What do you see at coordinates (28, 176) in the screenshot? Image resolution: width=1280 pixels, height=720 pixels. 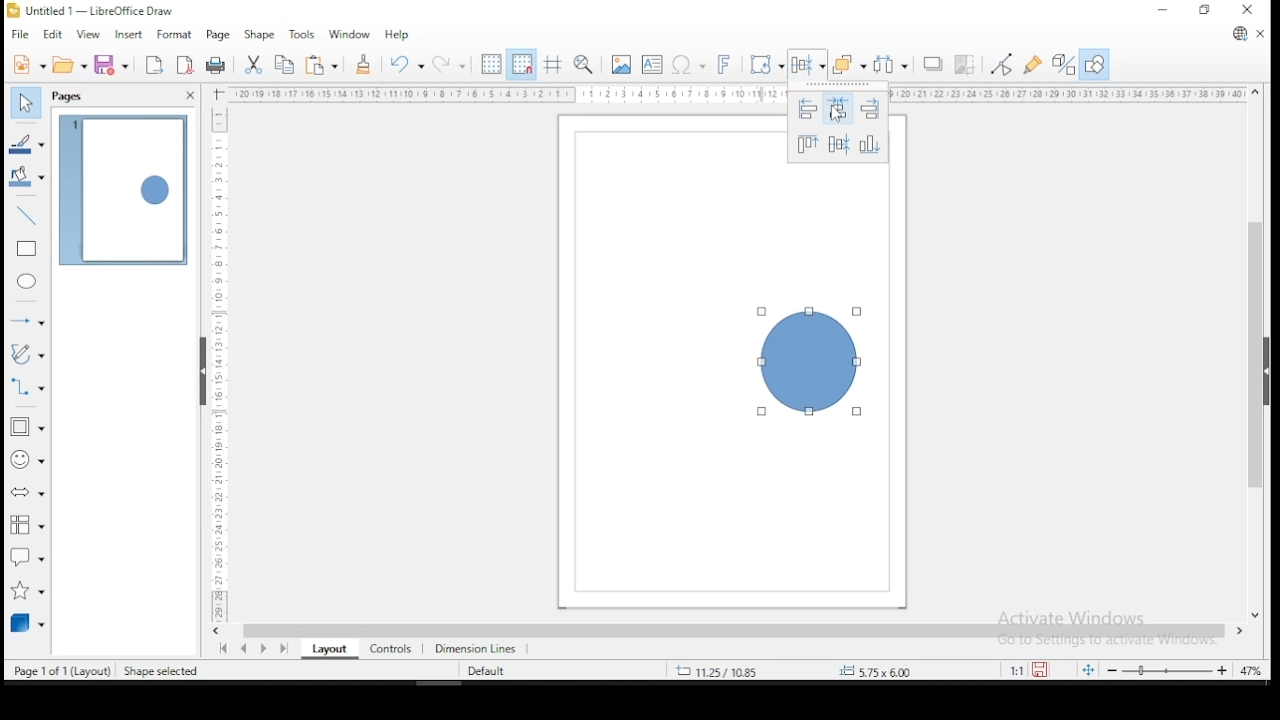 I see `fill color` at bounding box center [28, 176].